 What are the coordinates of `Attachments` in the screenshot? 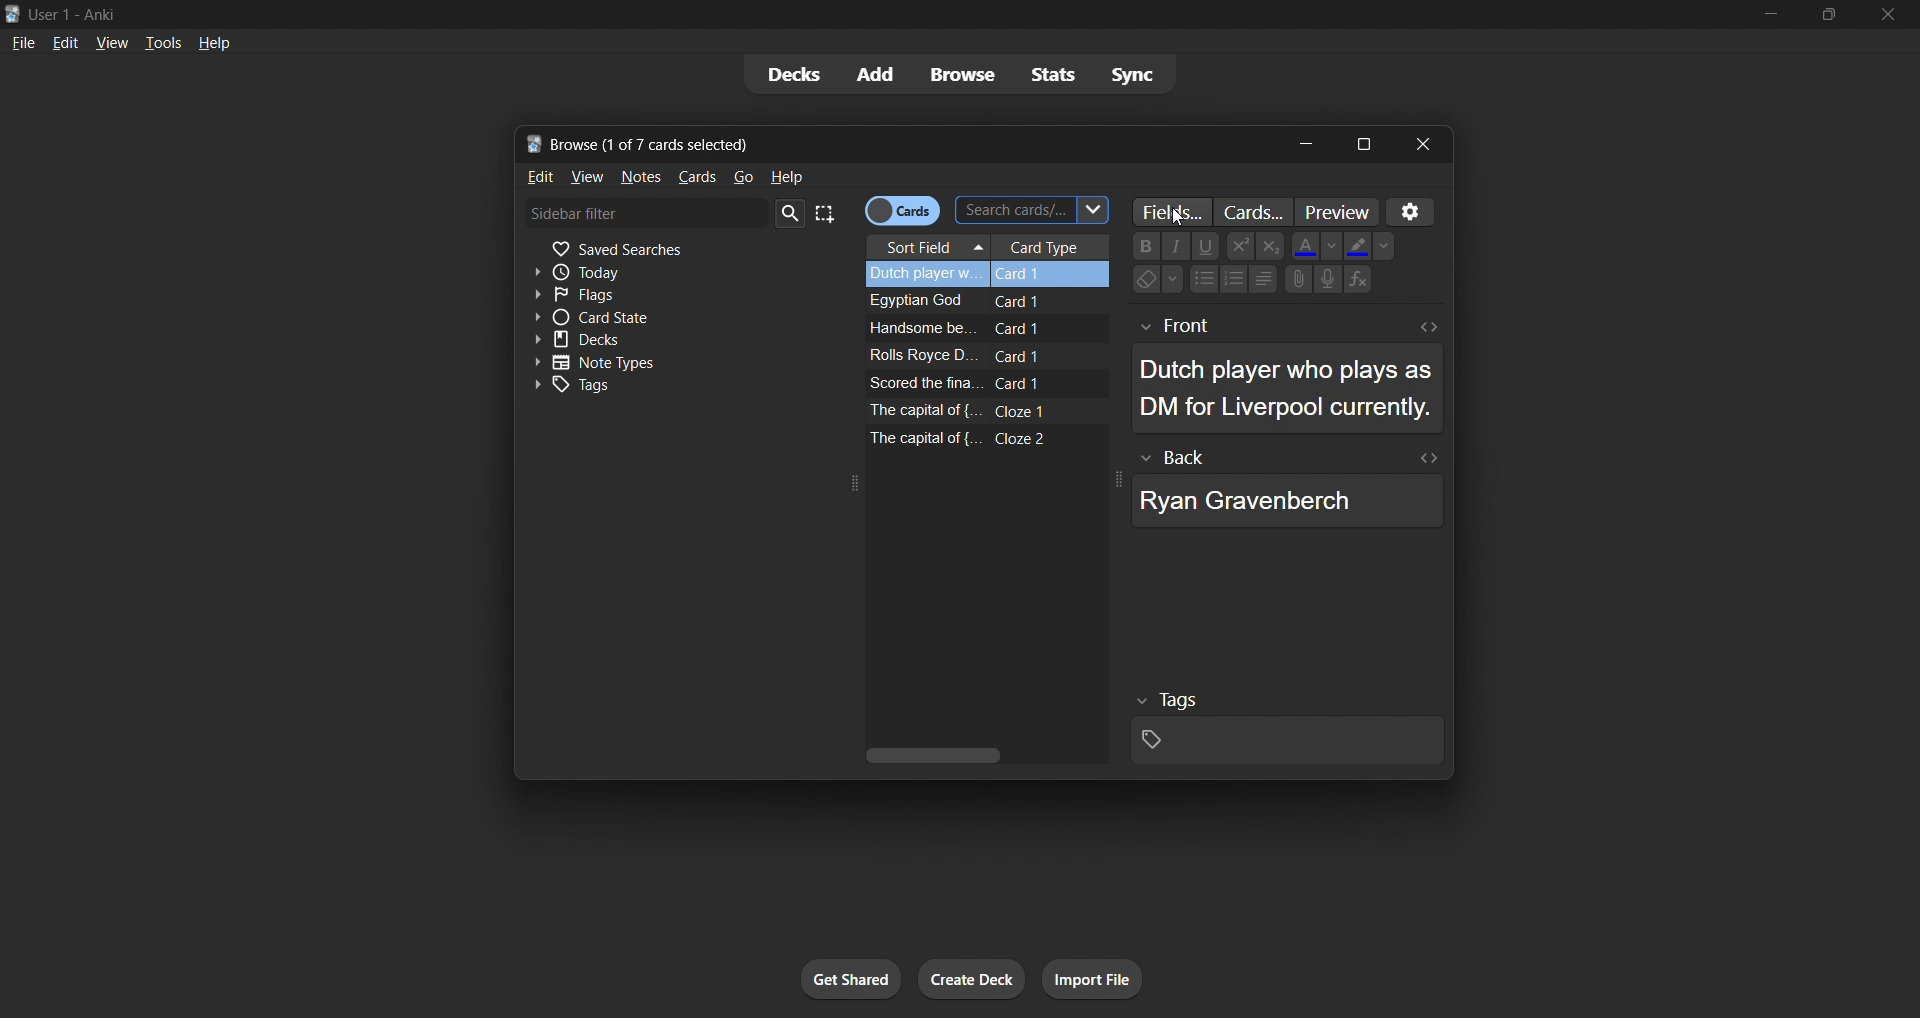 It's located at (1295, 283).